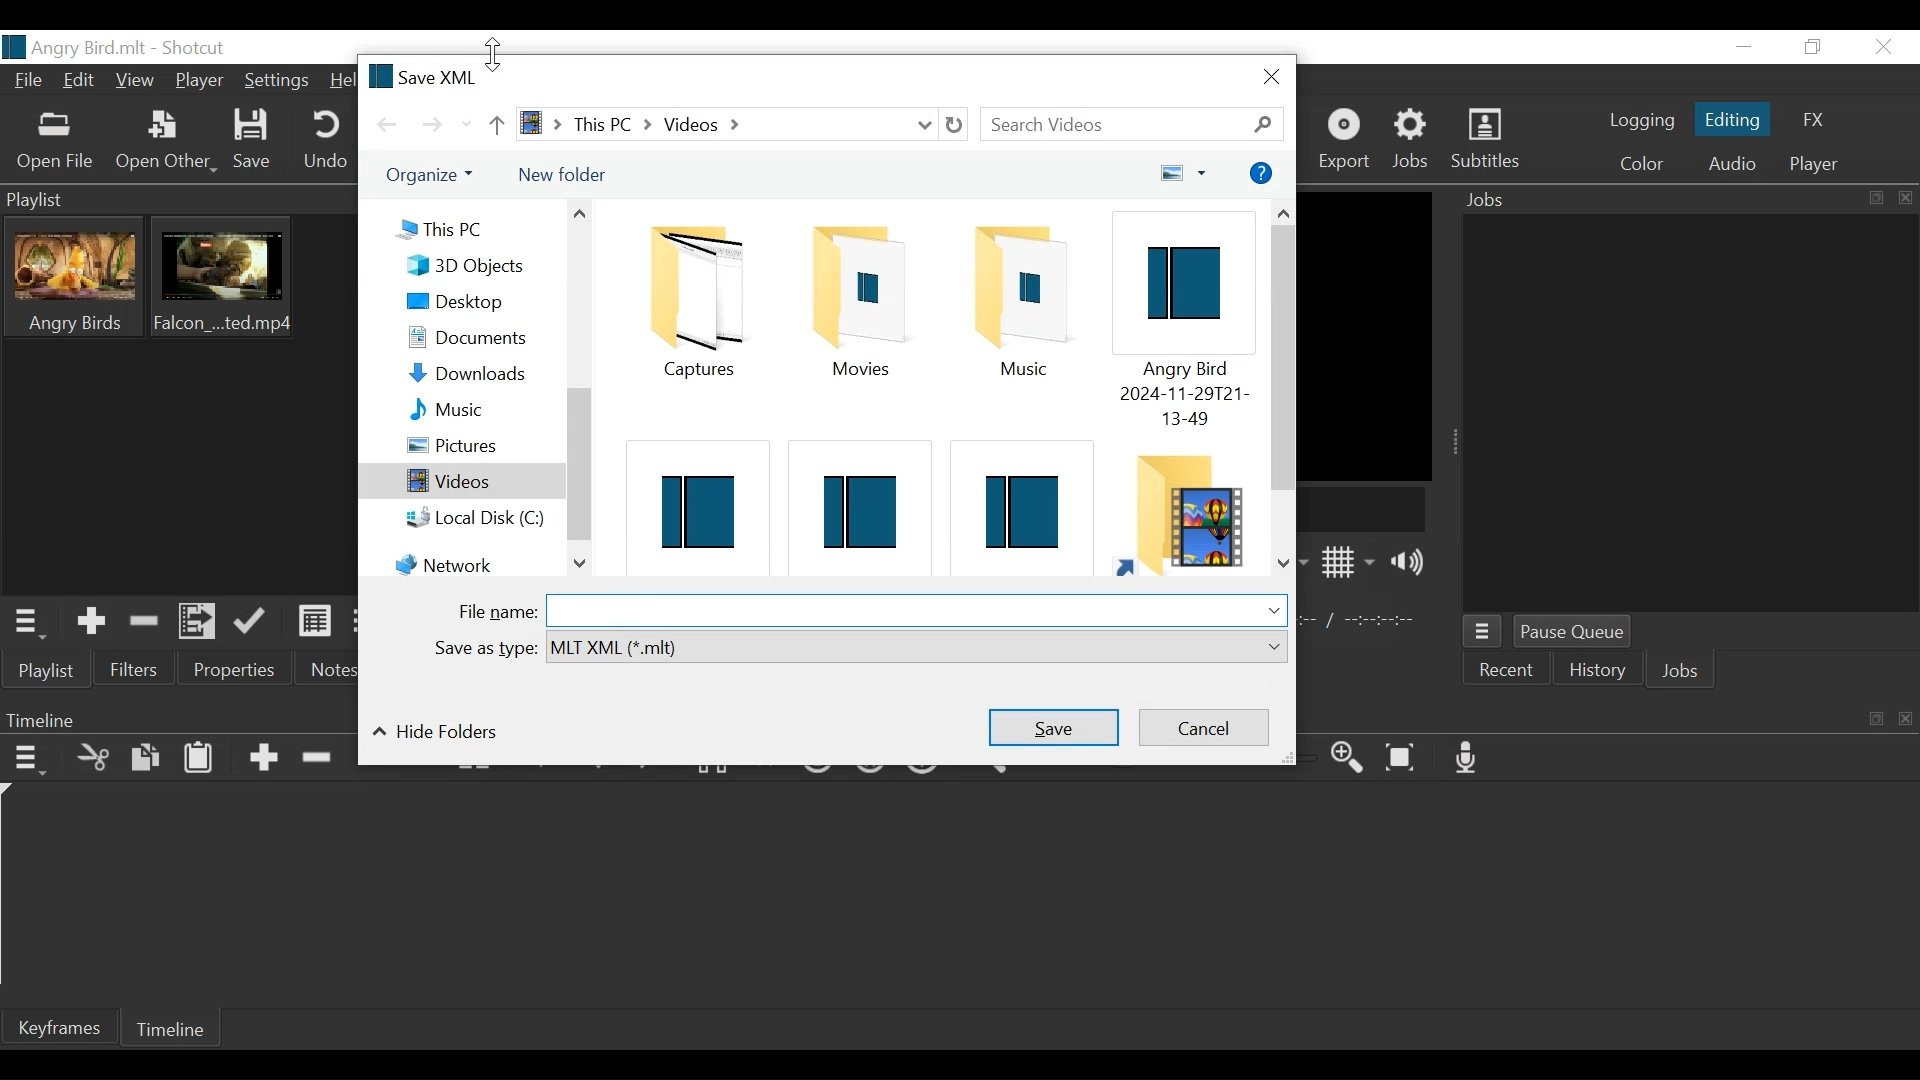 Image resolution: width=1920 pixels, height=1080 pixels. Describe the element at coordinates (1810, 48) in the screenshot. I see `Restore` at that location.